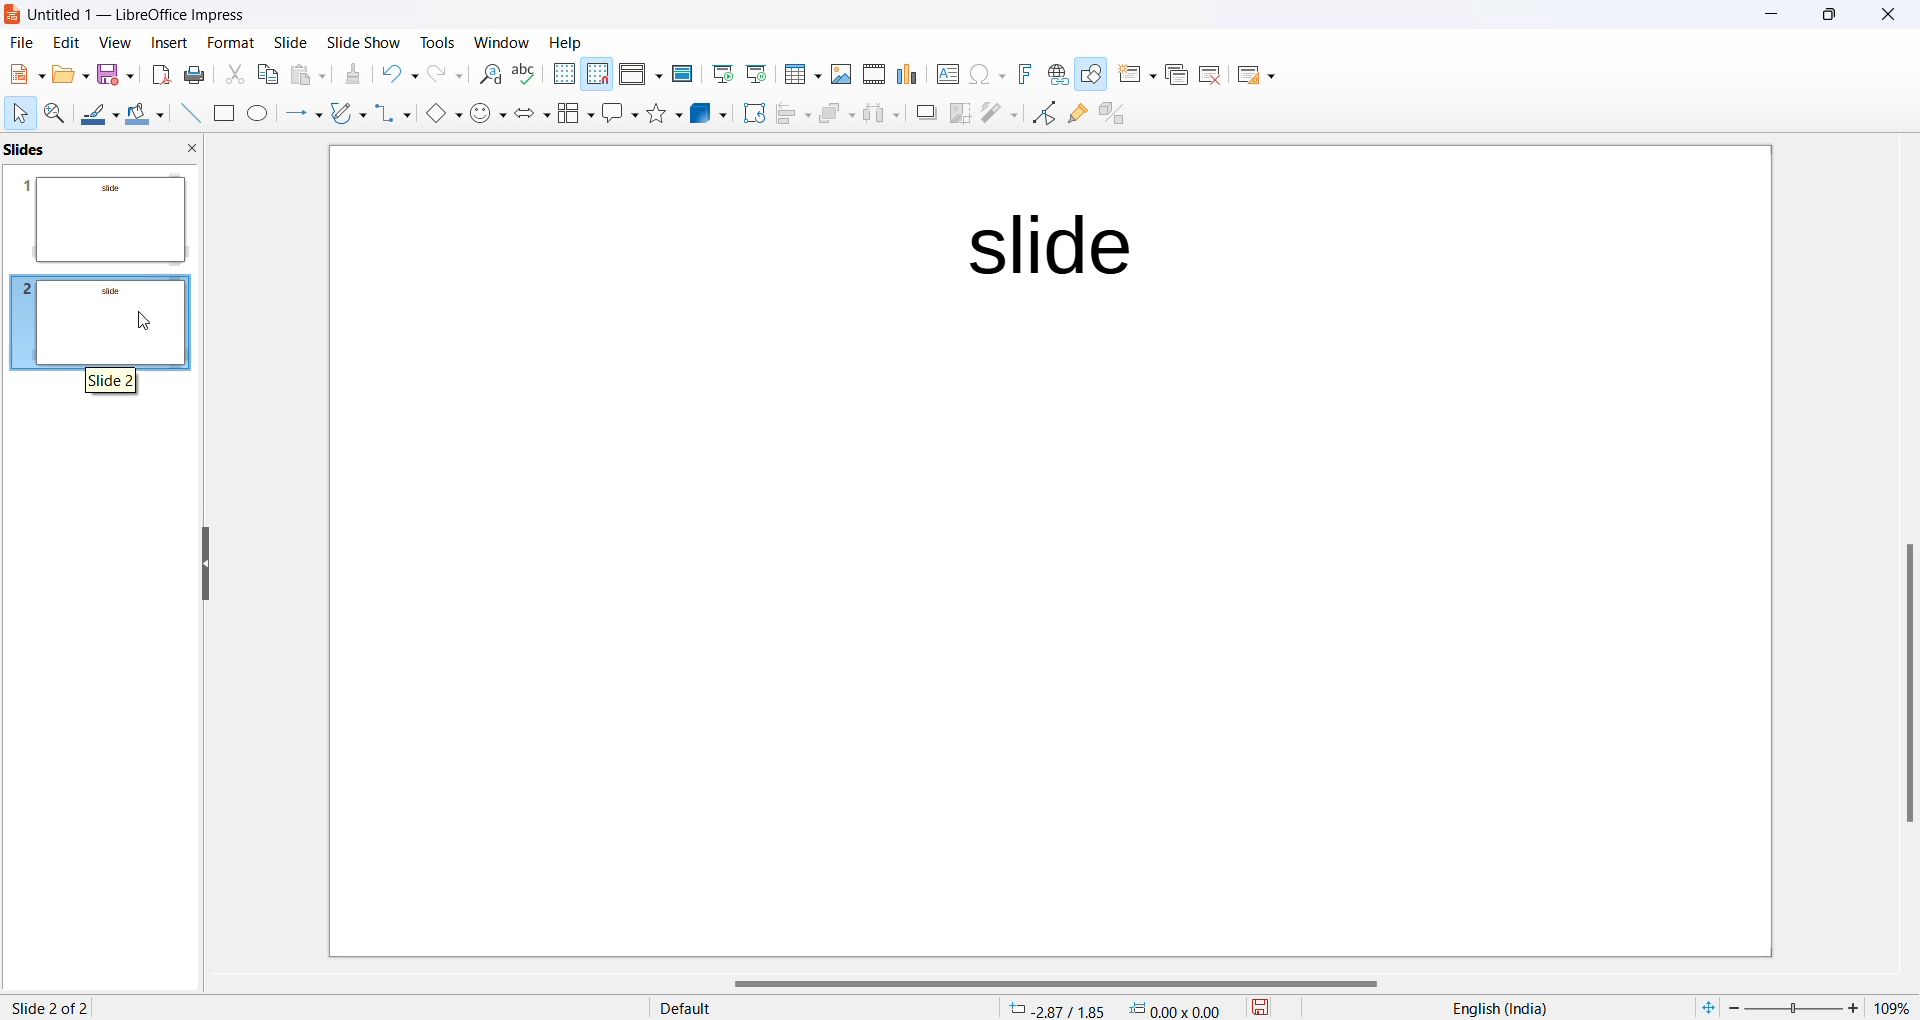 The image size is (1920, 1020). Describe the element at coordinates (800, 74) in the screenshot. I see `Insert table` at that location.